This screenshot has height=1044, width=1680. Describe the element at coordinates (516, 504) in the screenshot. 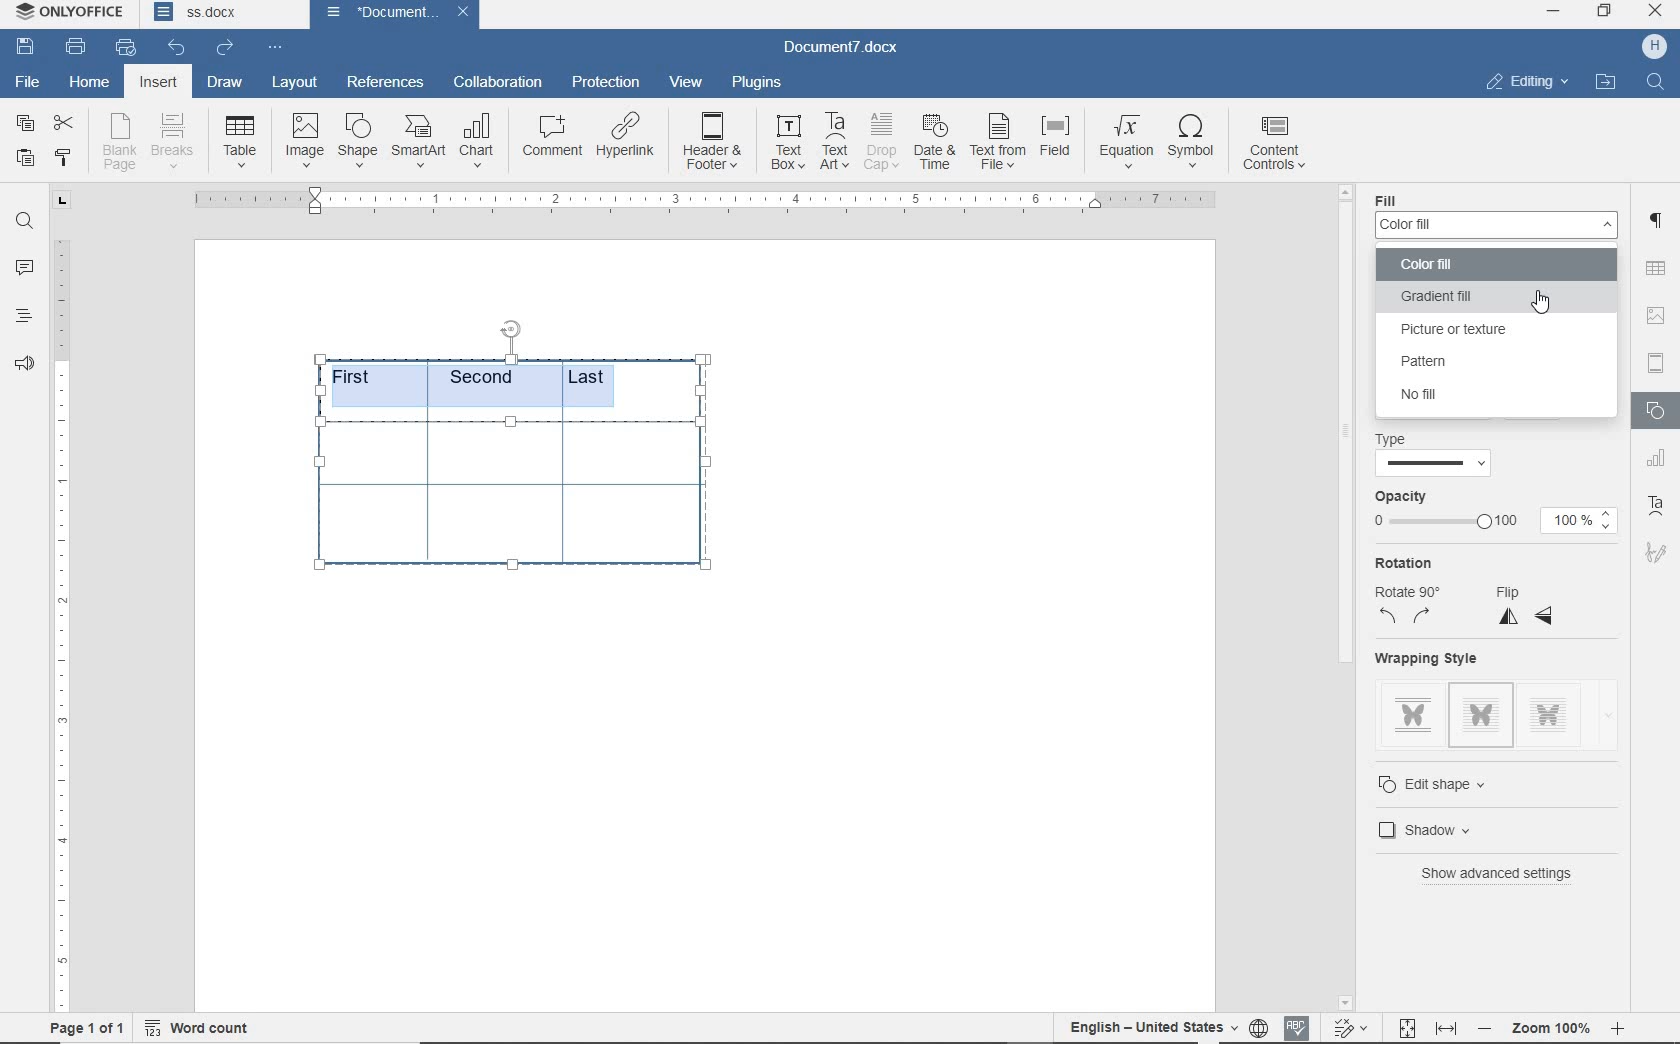

I see `table` at that location.